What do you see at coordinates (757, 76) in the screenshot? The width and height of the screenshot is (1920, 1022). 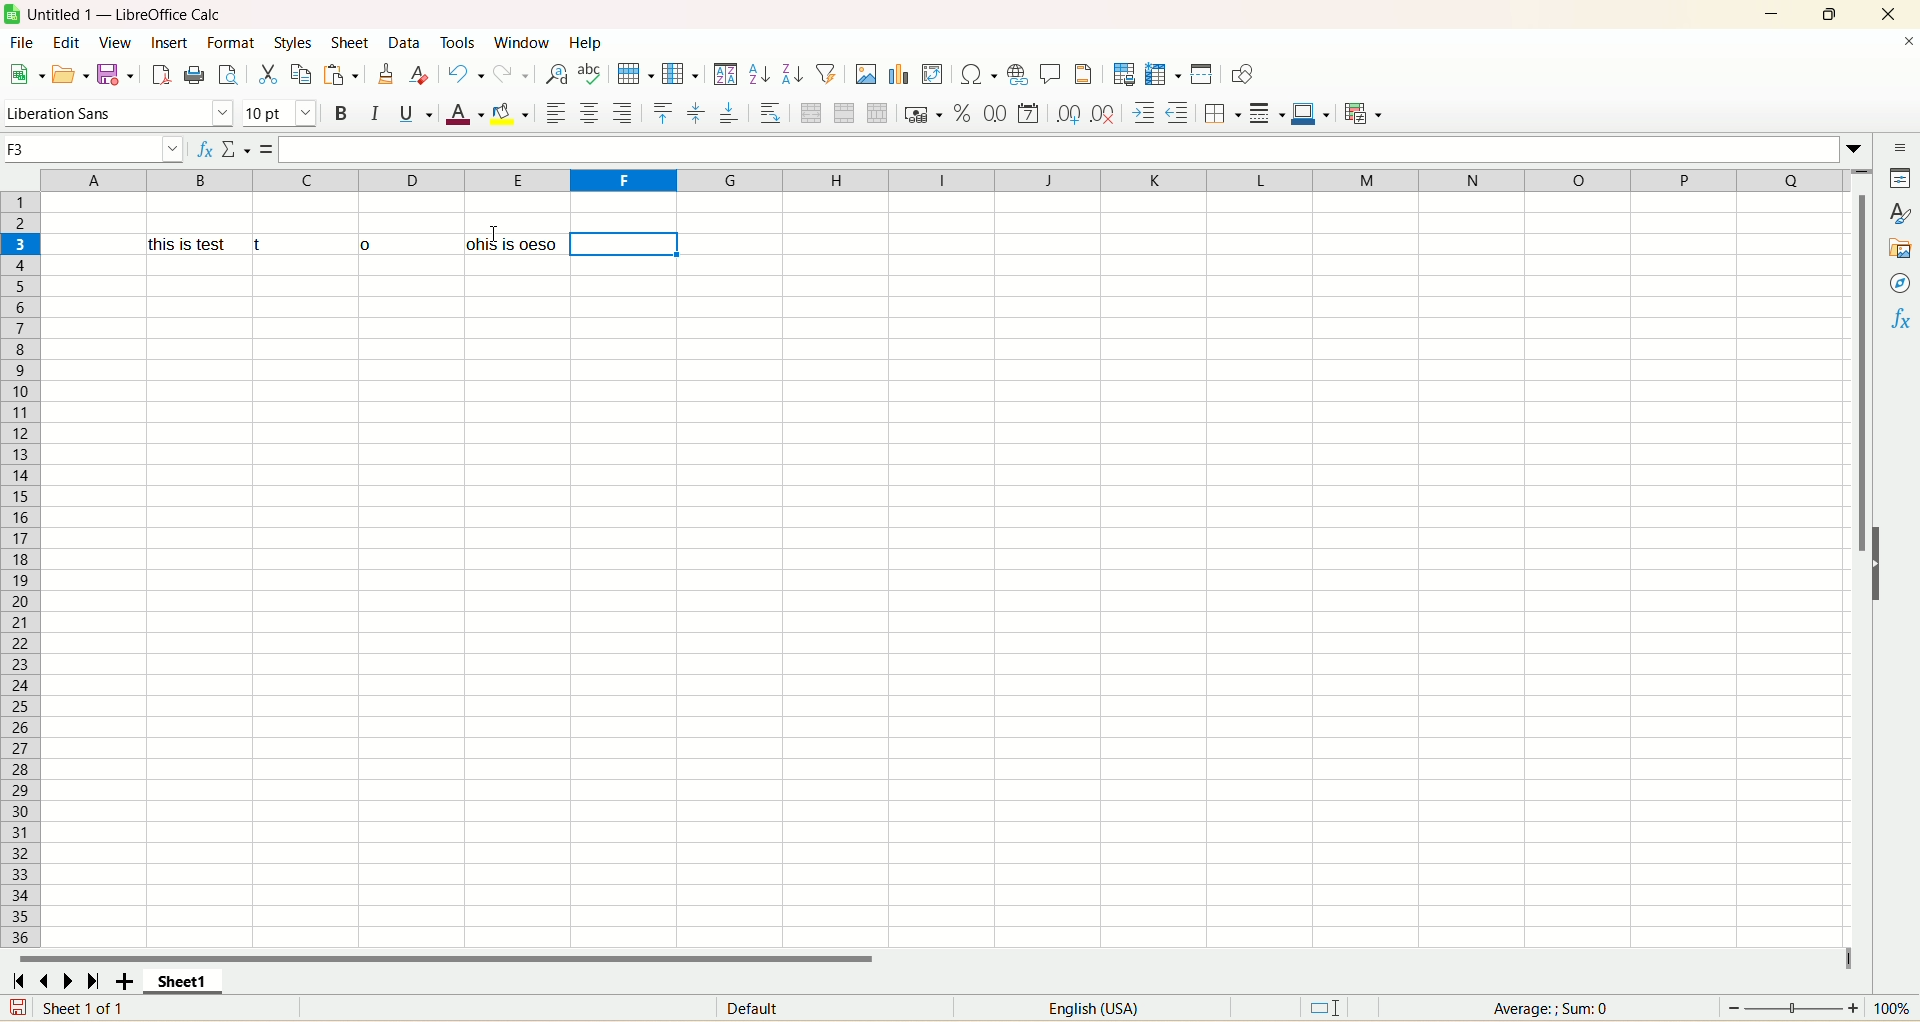 I see `sort ascending` at bounding box center [757, 76].